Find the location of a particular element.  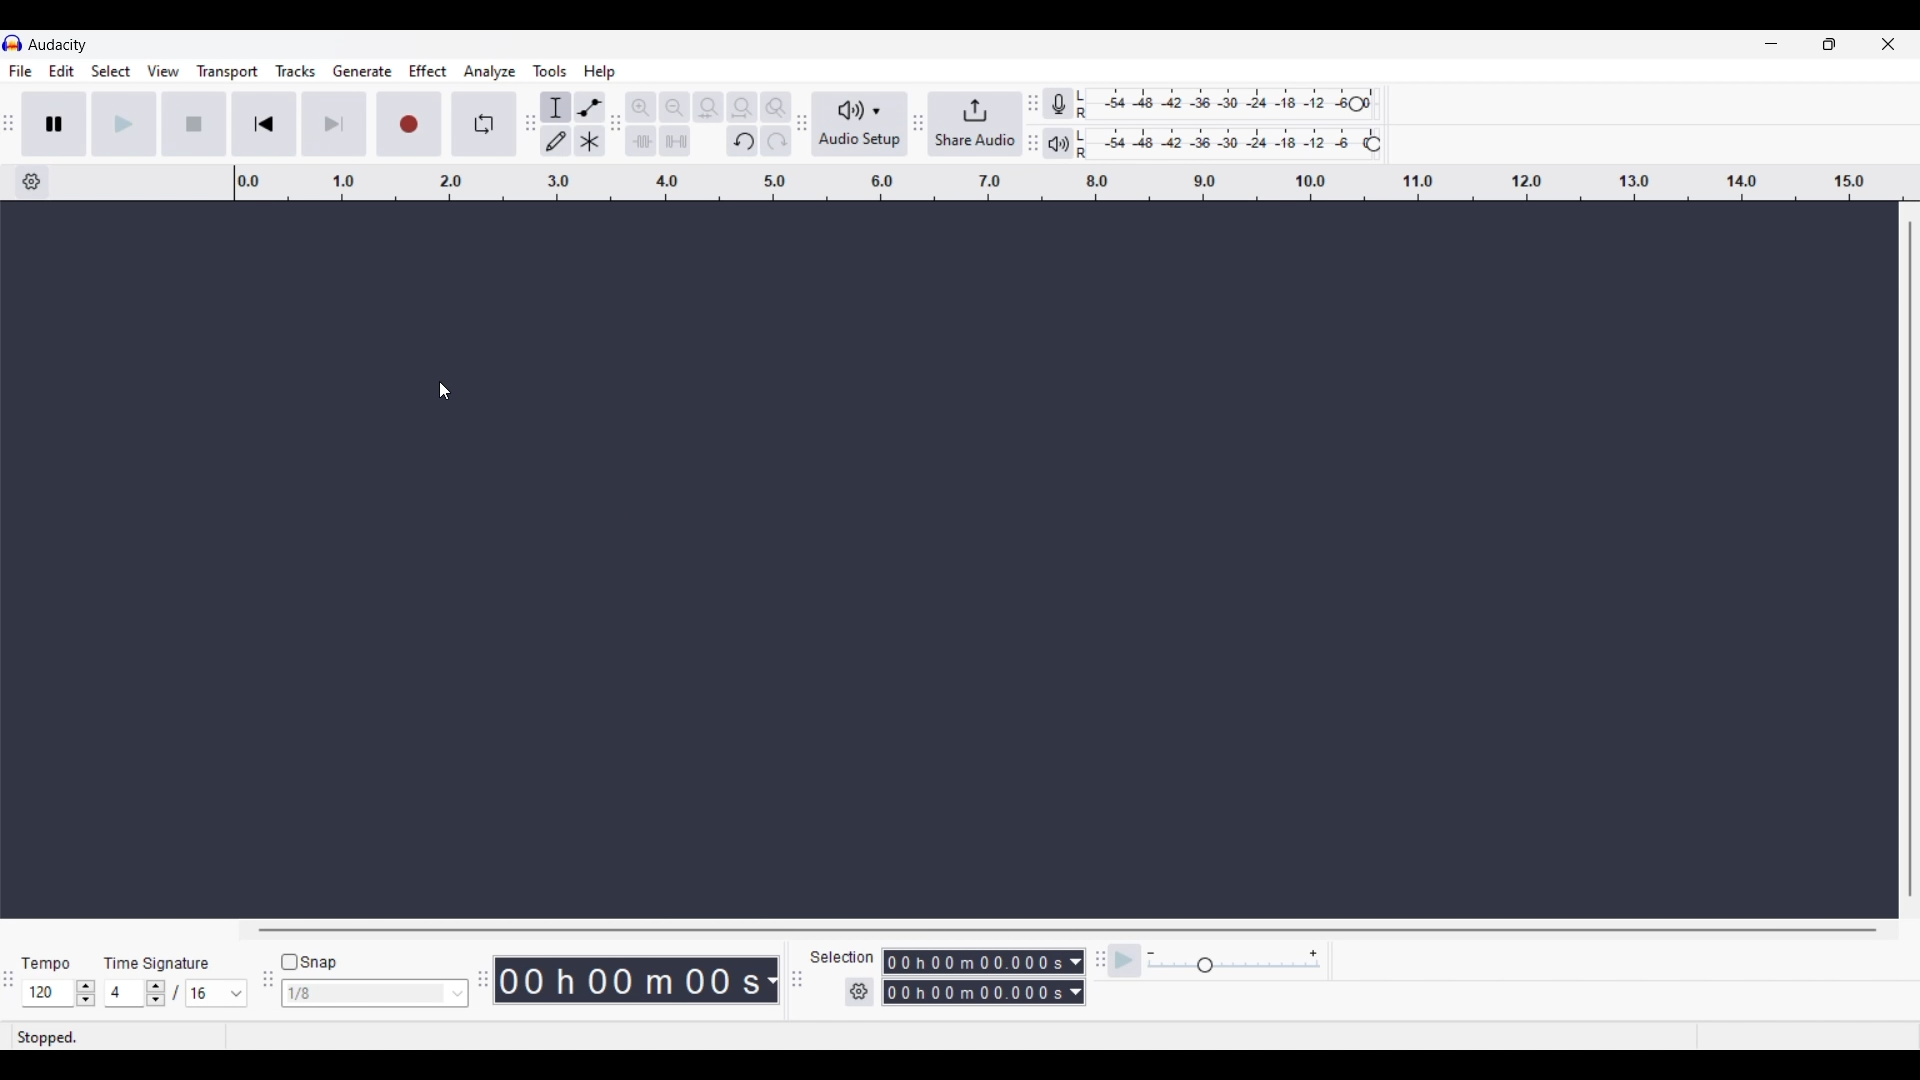

Recording duration is located at coordinates (972, 977).